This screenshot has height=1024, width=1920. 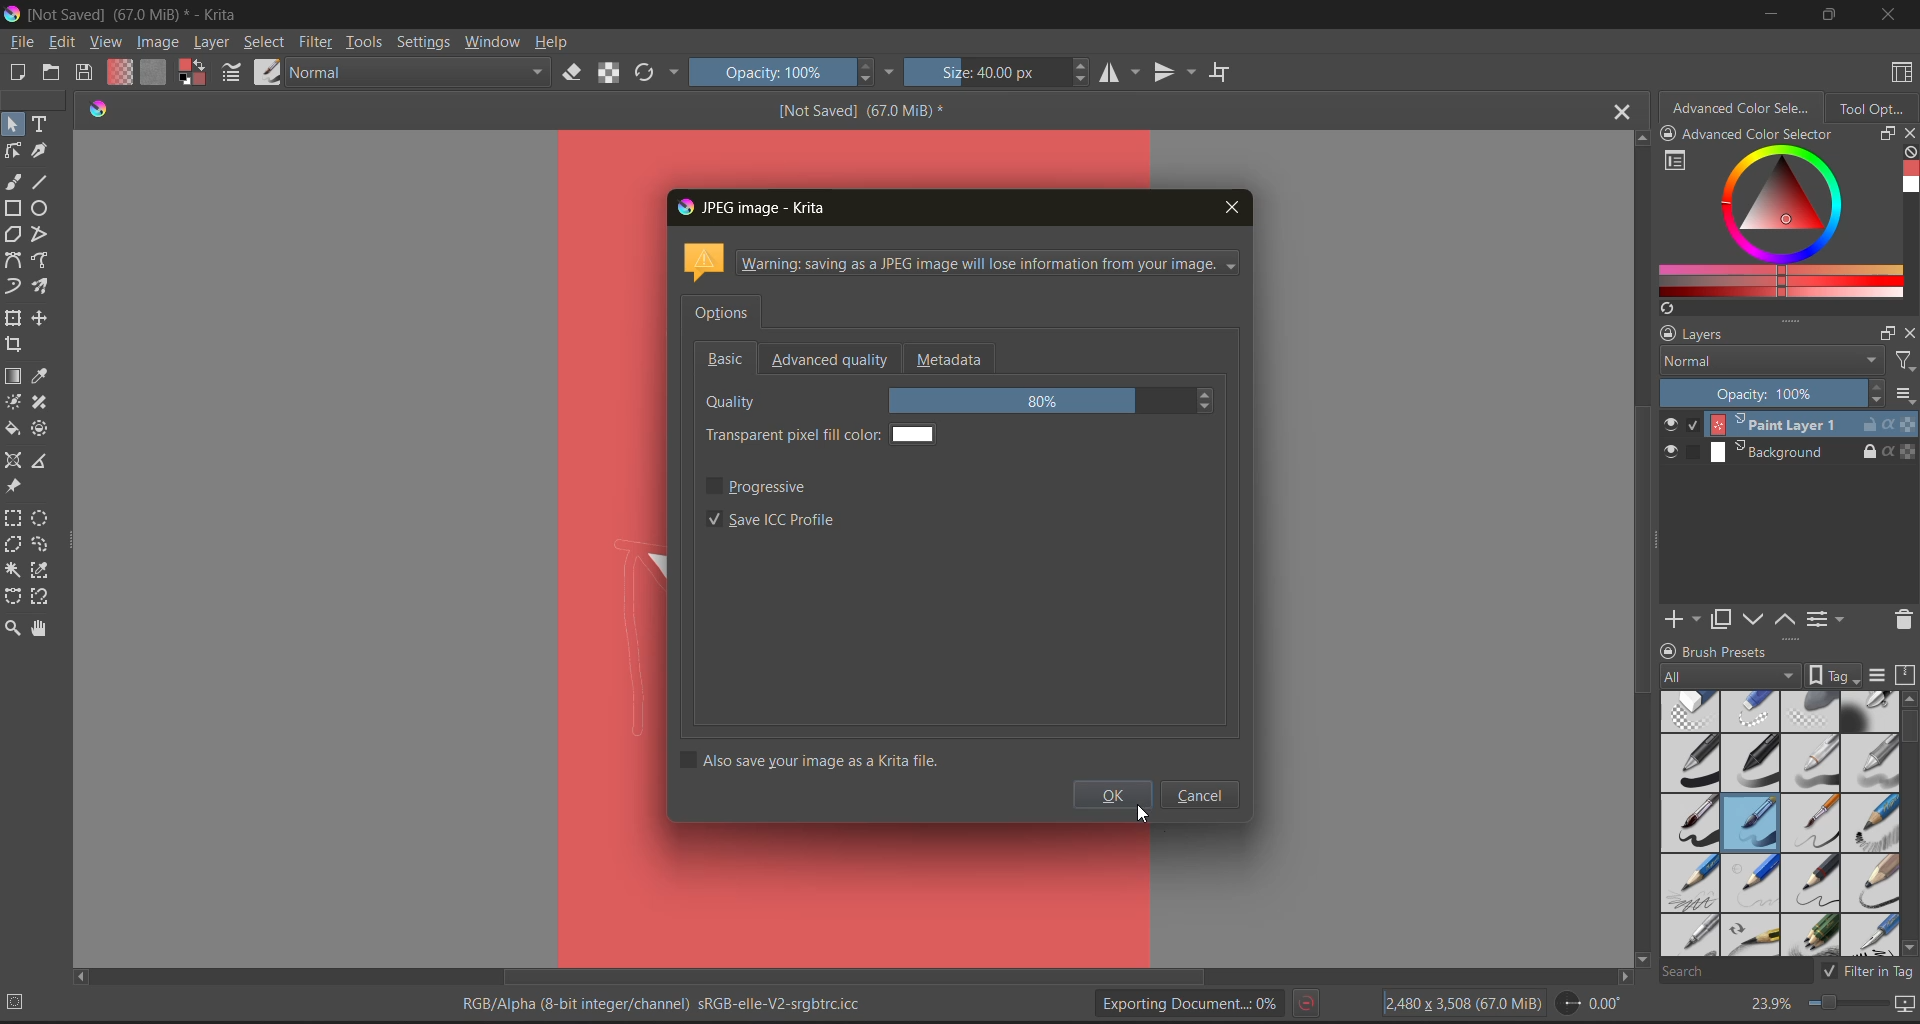 I want to click on open, so click(x=53, y=74).